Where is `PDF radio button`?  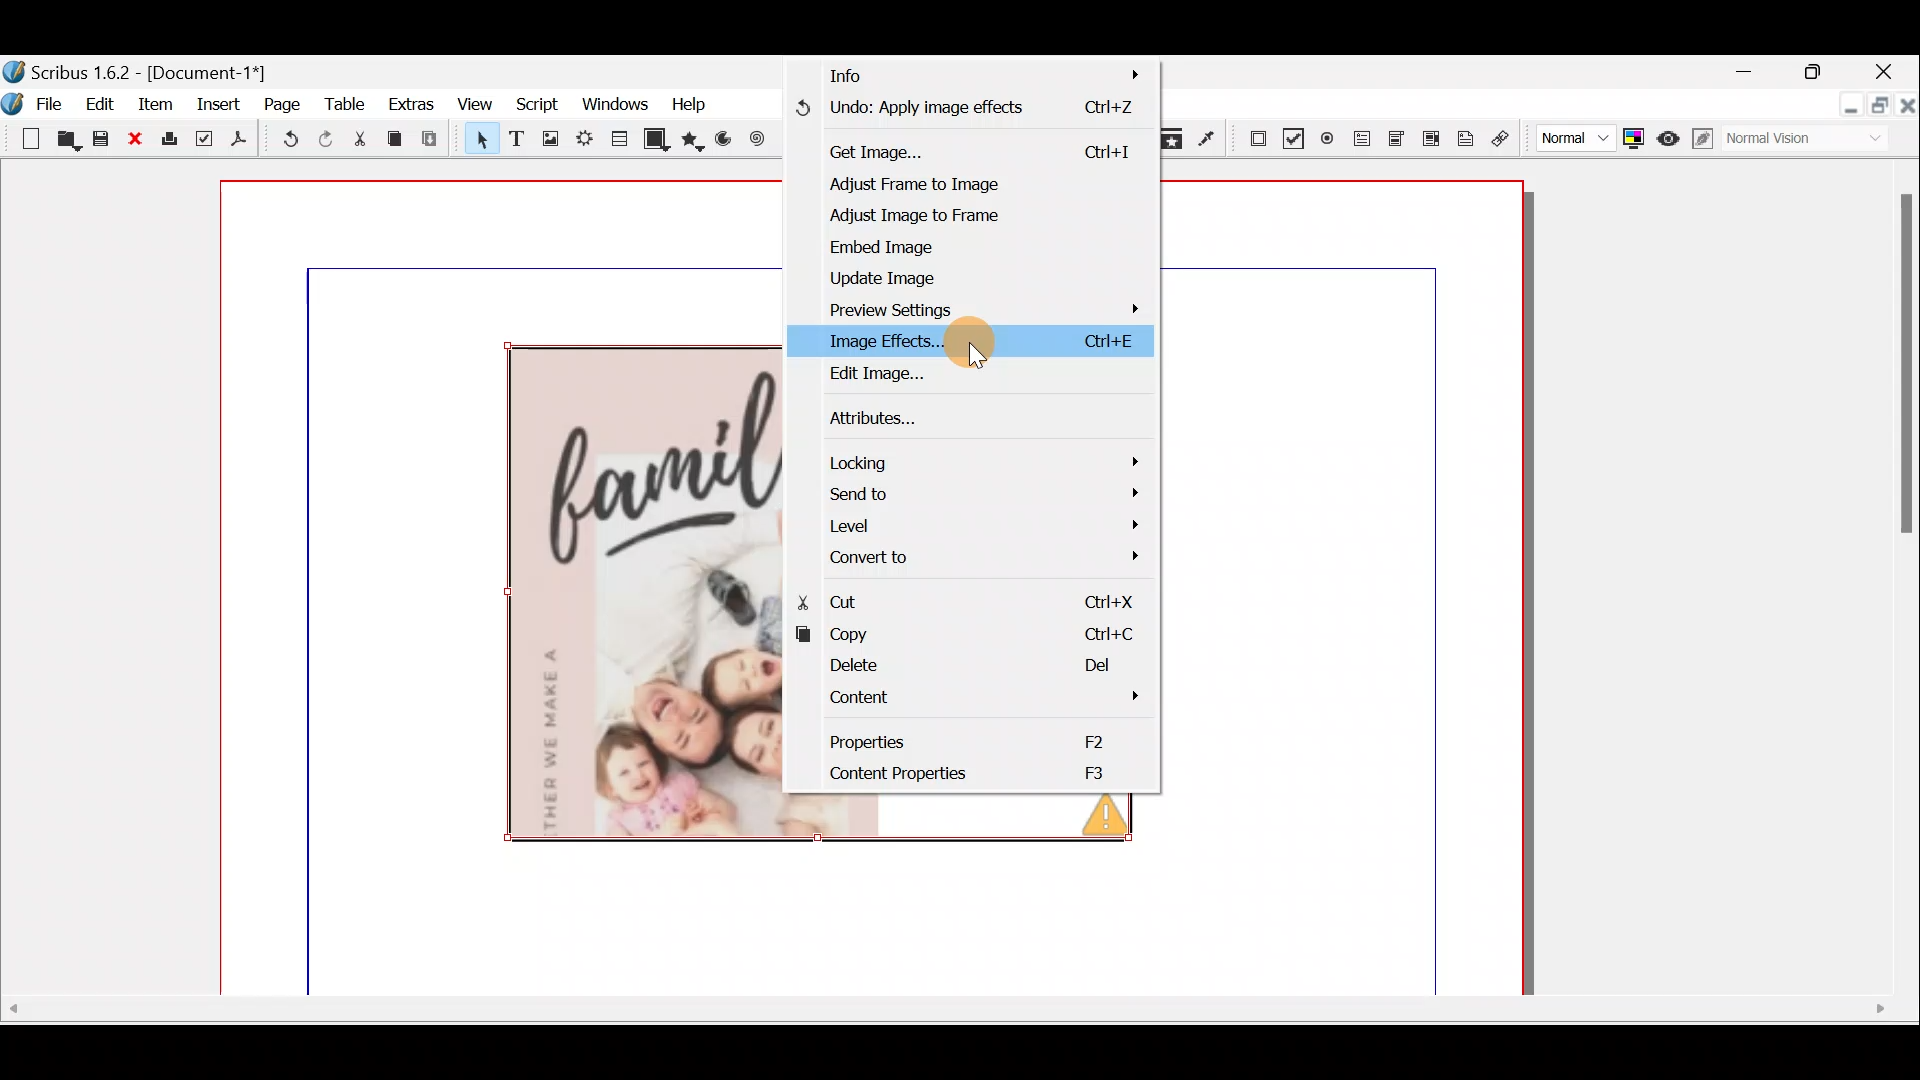
PDF radio button is located at coordinates (1329, 136).